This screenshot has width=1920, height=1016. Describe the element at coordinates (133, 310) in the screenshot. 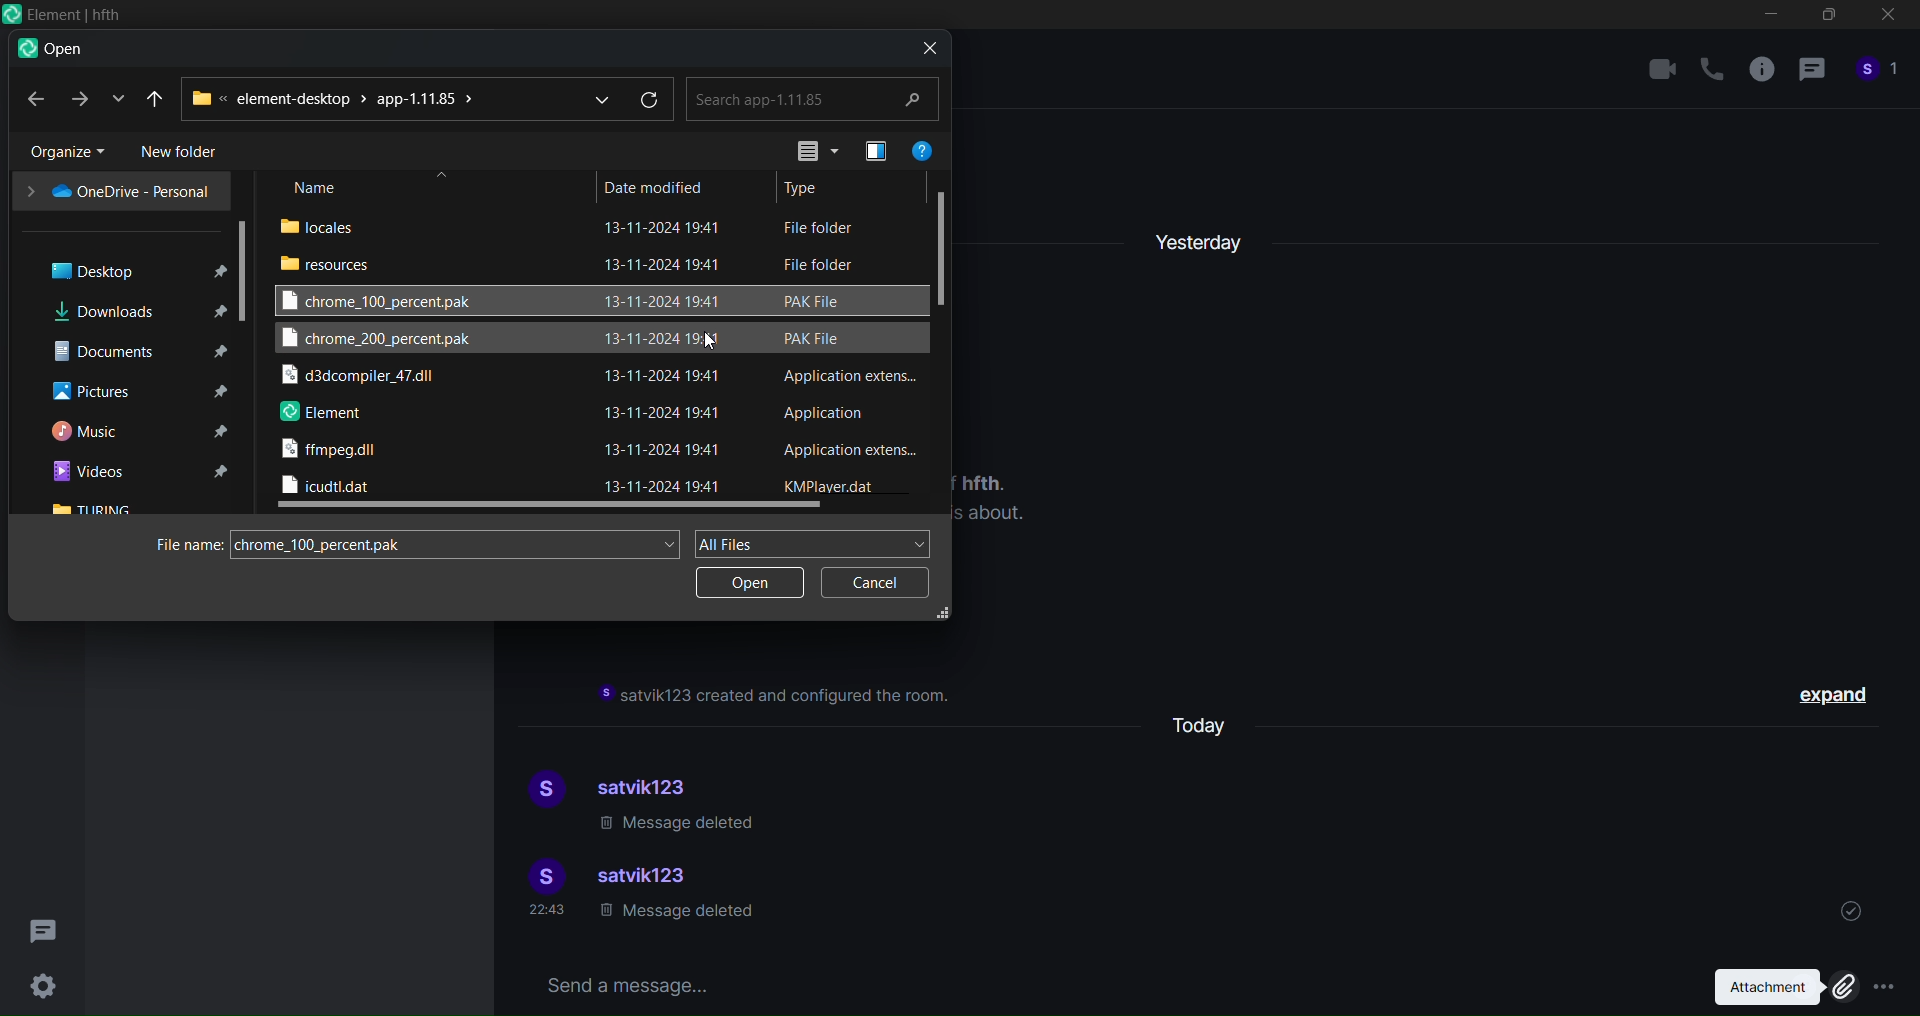

I see `downloads` at that location.